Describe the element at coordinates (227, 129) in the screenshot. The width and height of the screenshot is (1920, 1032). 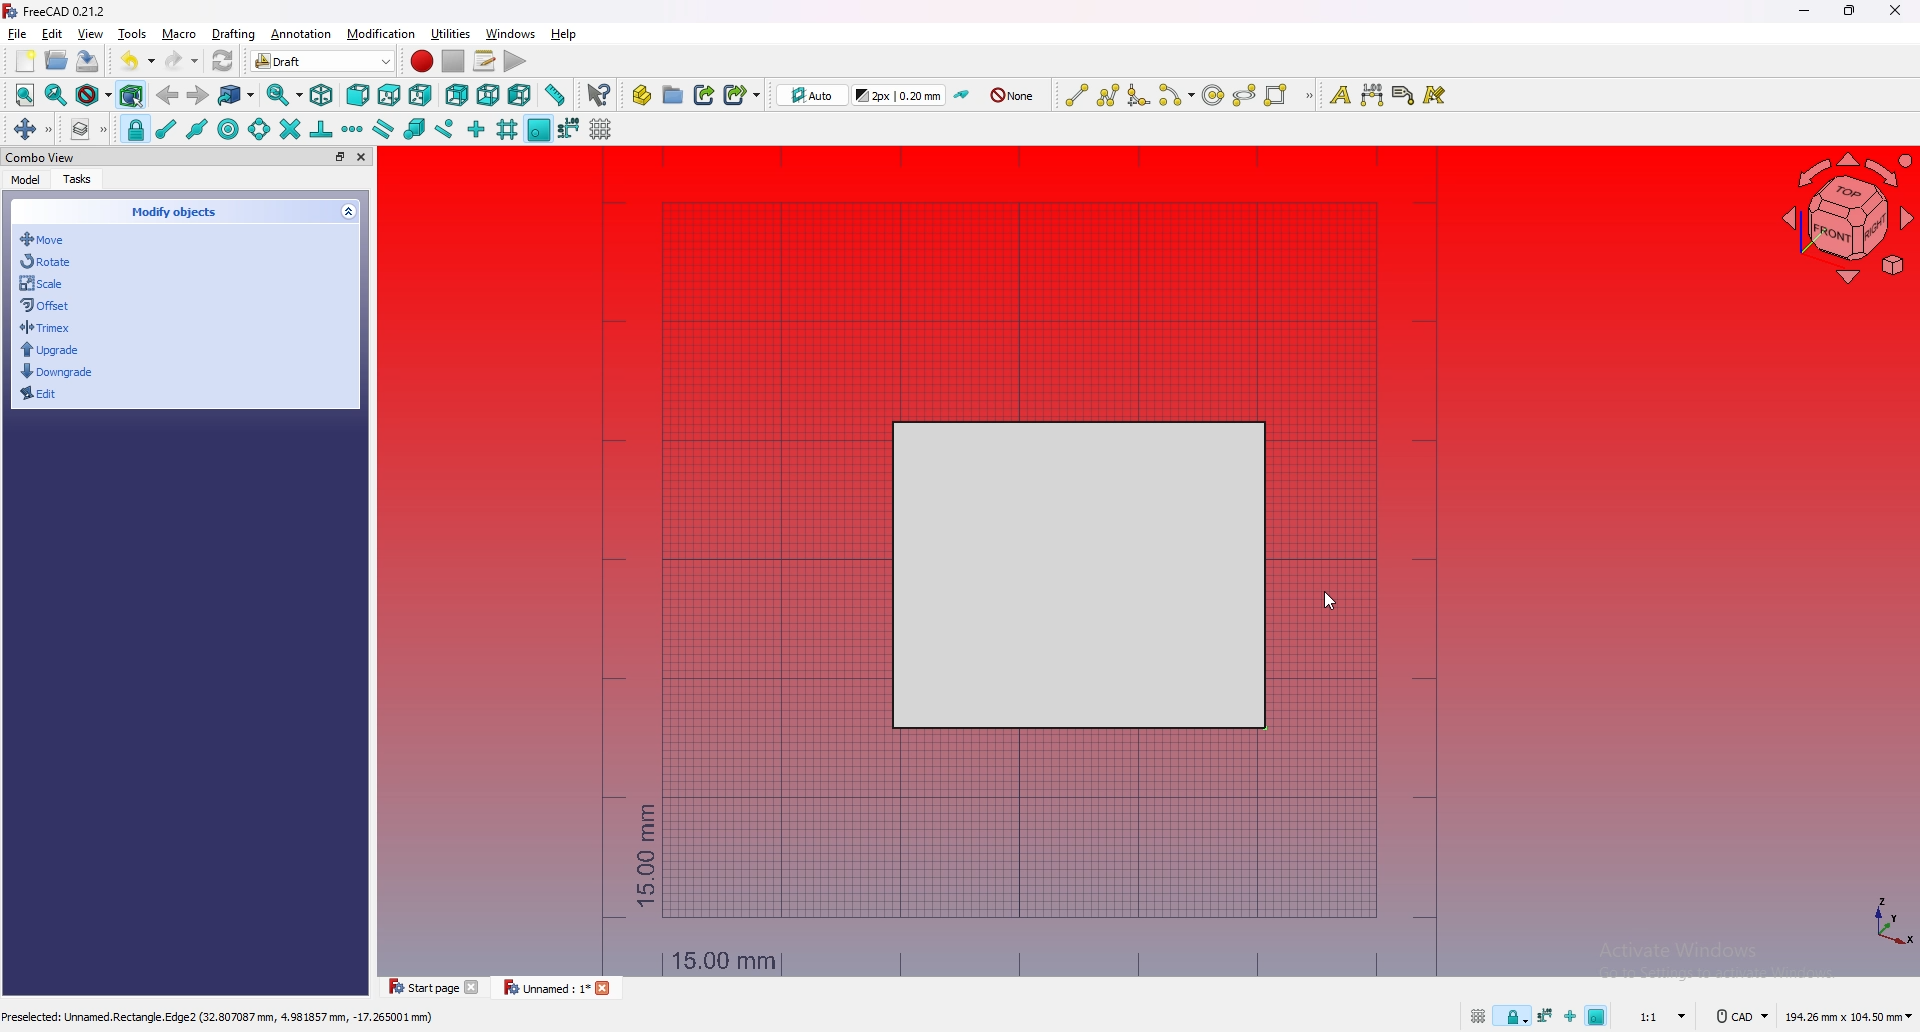
I see `snap center` at that location.